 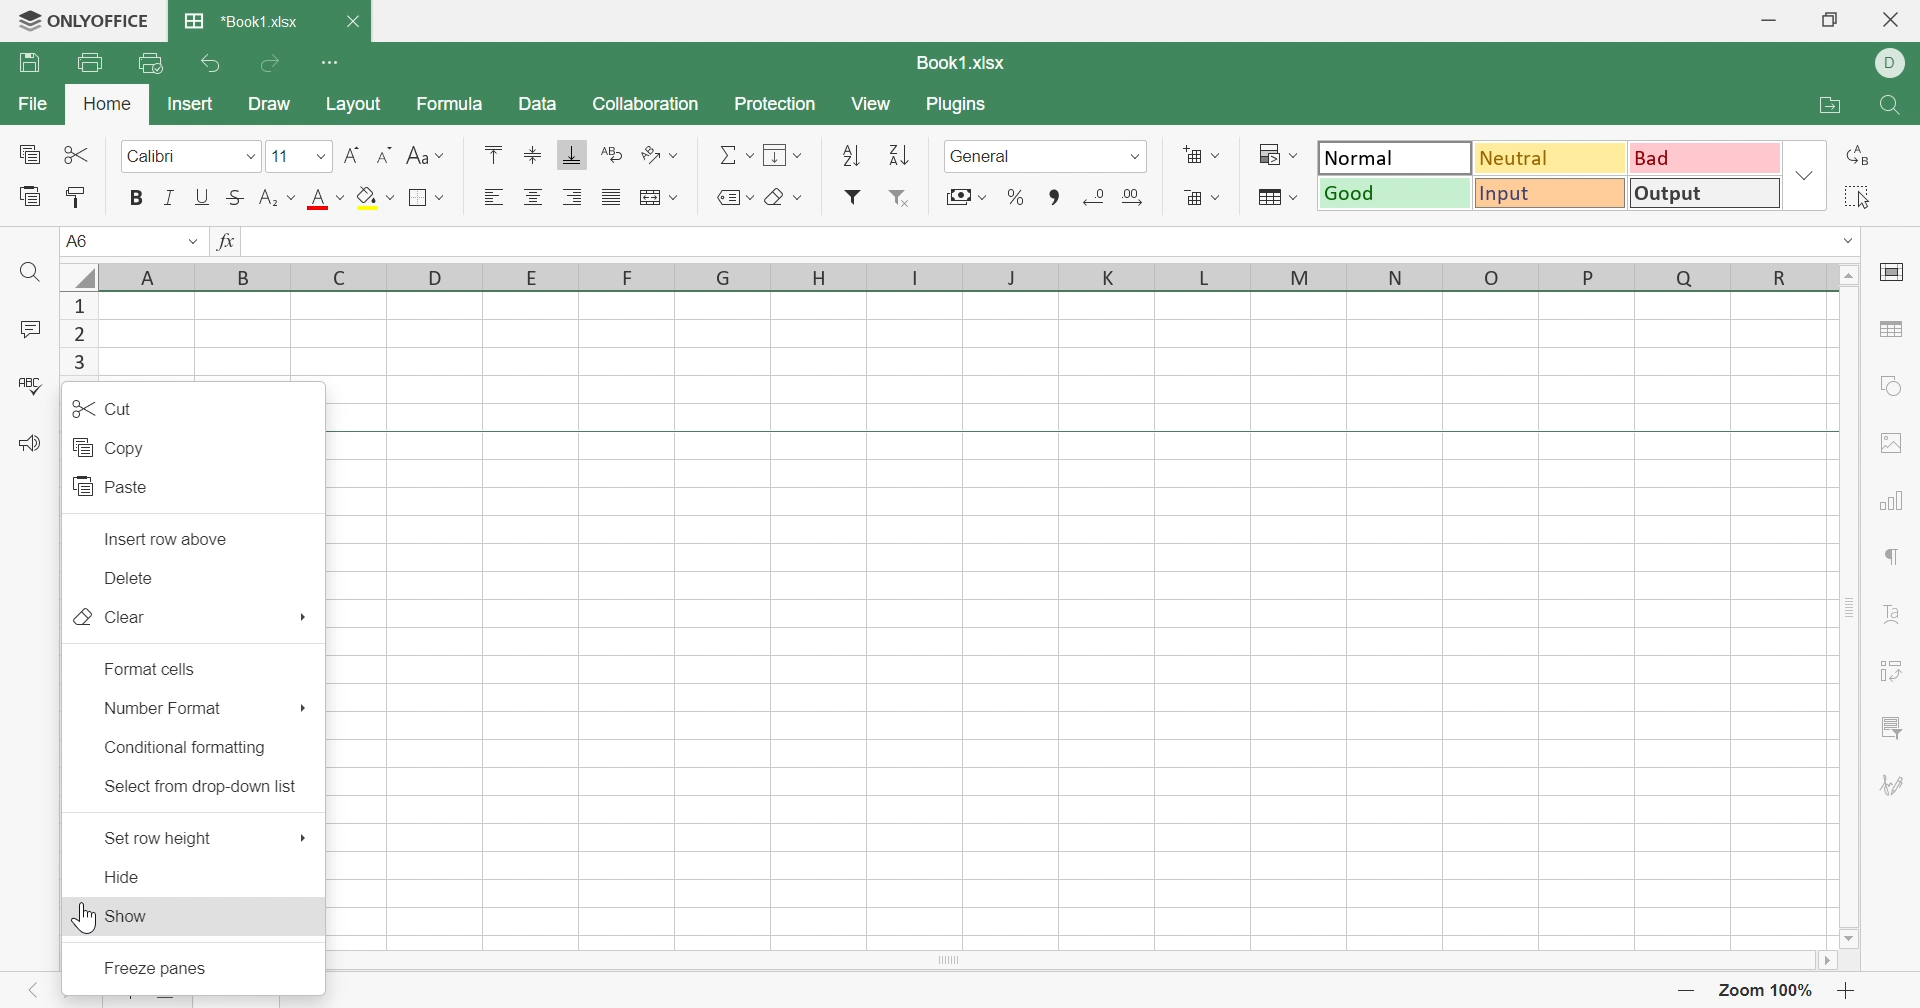 What do you see at coordinates (1891, 558) in the screenshot?
I see `Paragraph settings` at bounding box center [1891, 558].